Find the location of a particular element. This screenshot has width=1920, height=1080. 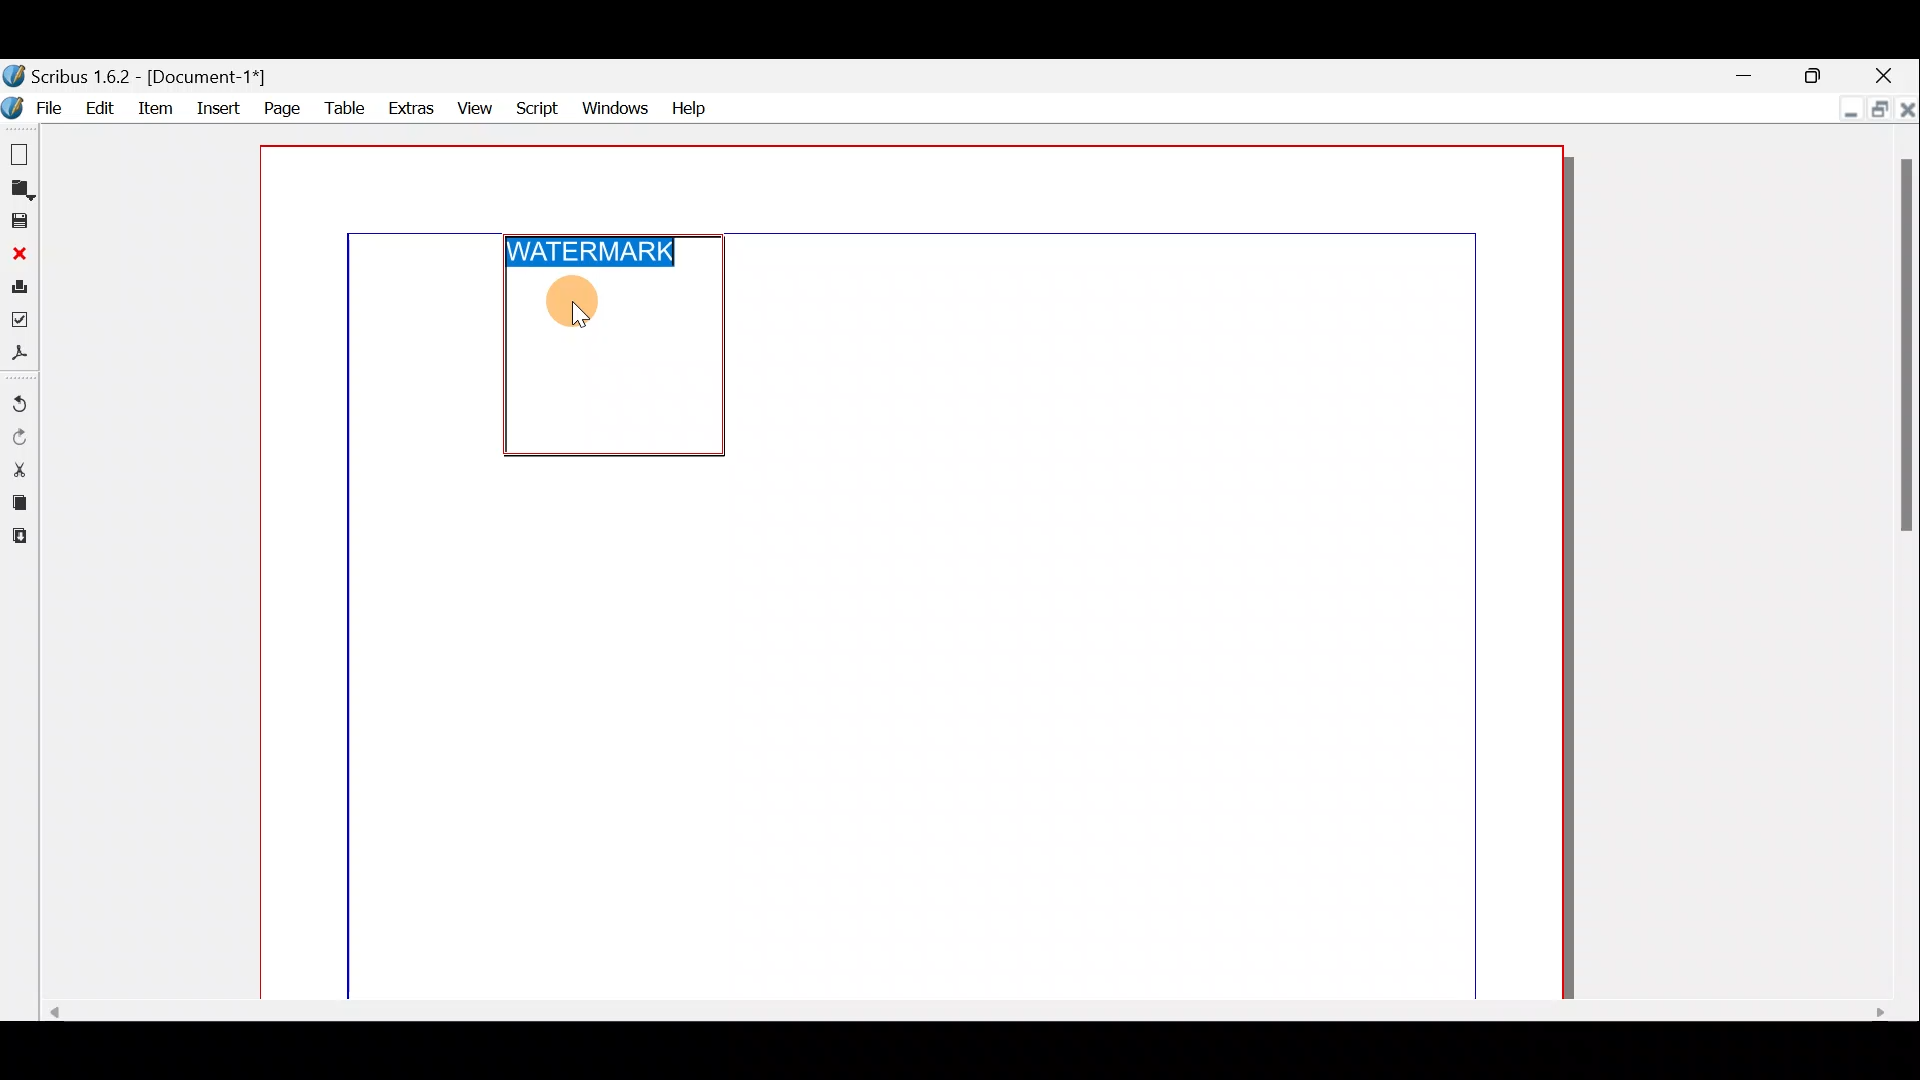

Scroll bar is located at coordinates (1906, 566).